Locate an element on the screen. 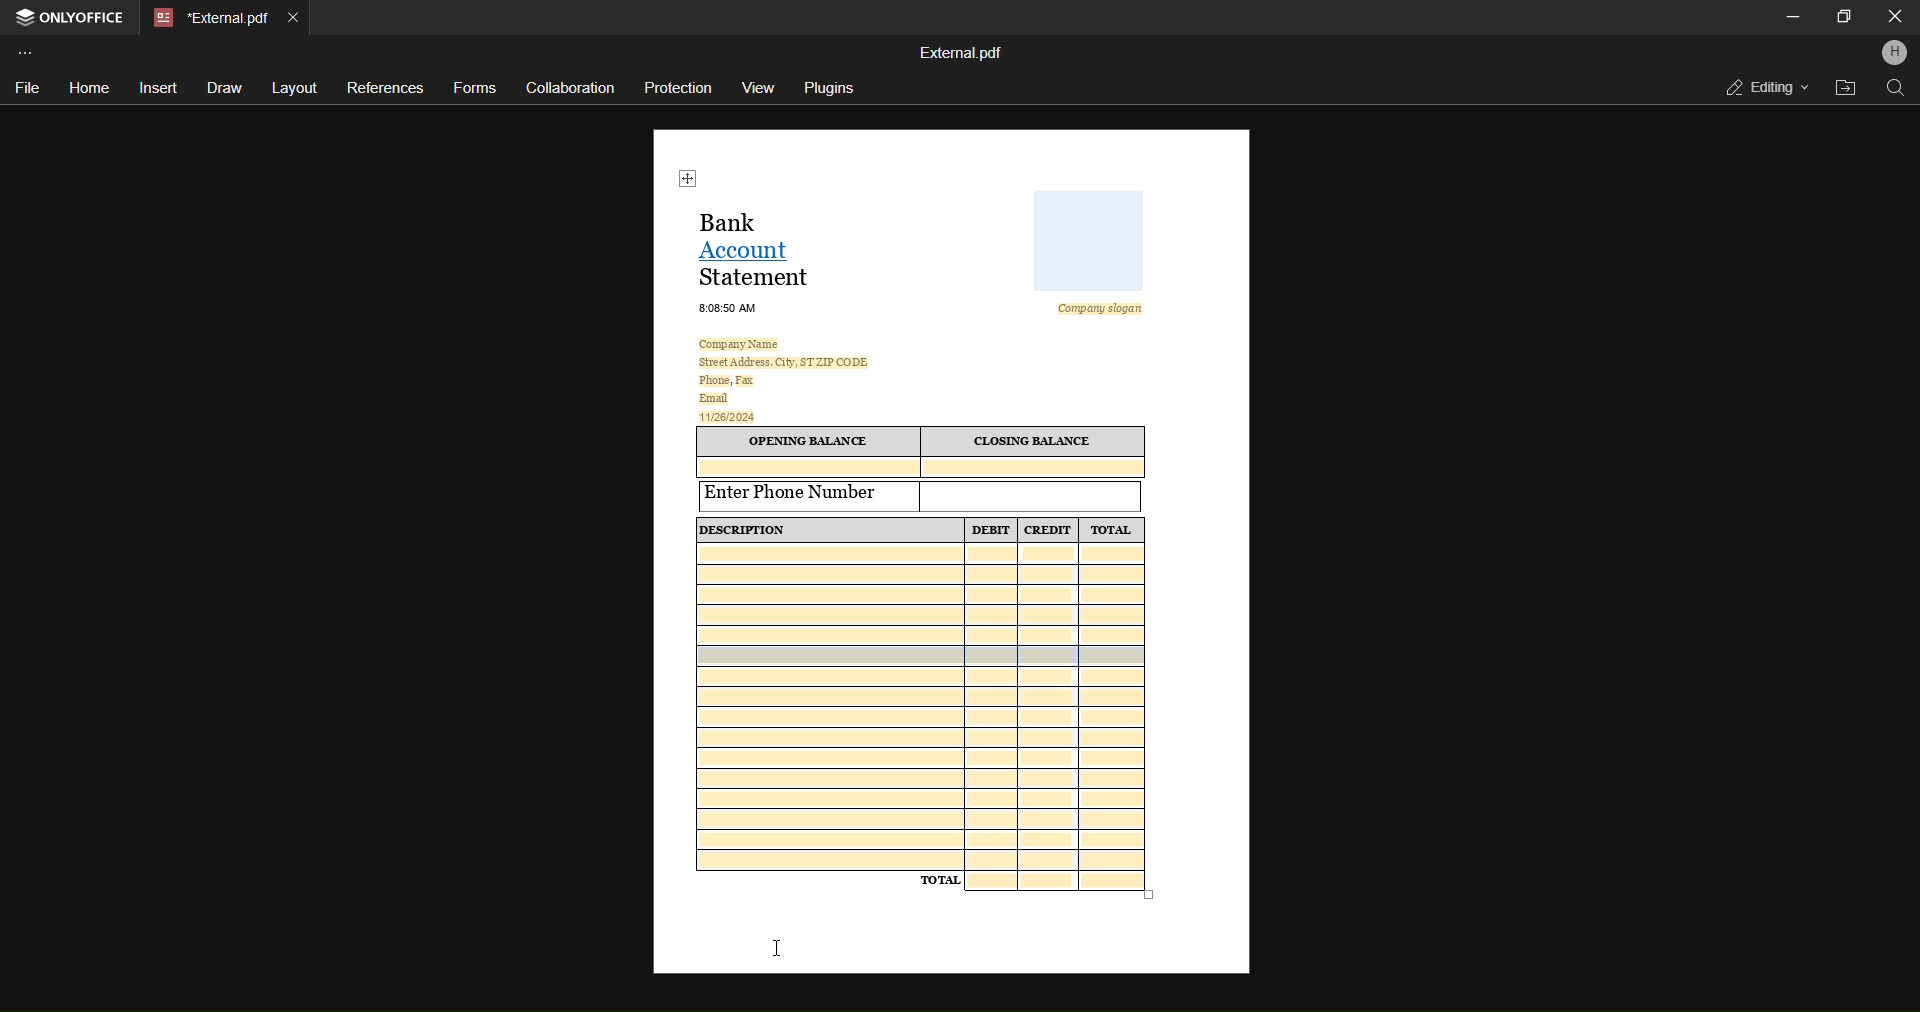  editing is located at coordinates (1763, 86).